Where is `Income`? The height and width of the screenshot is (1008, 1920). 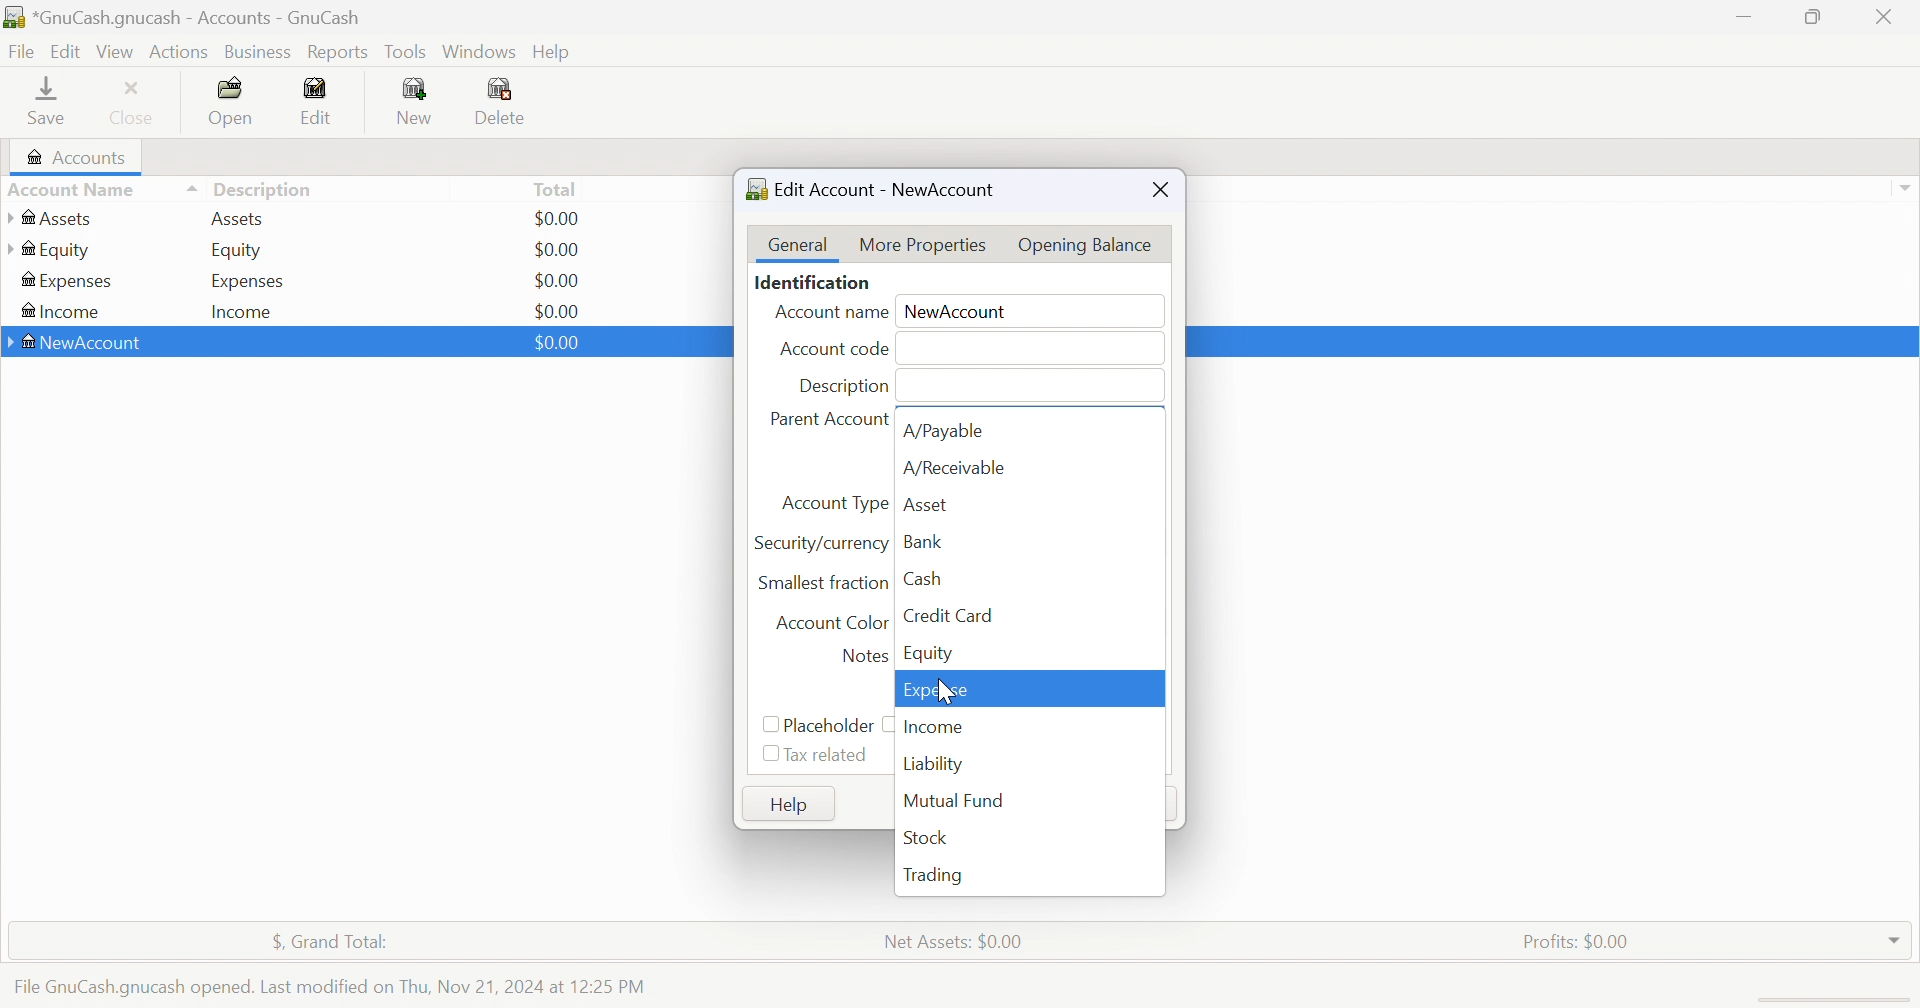 Income is located at coordinates (243, 313).